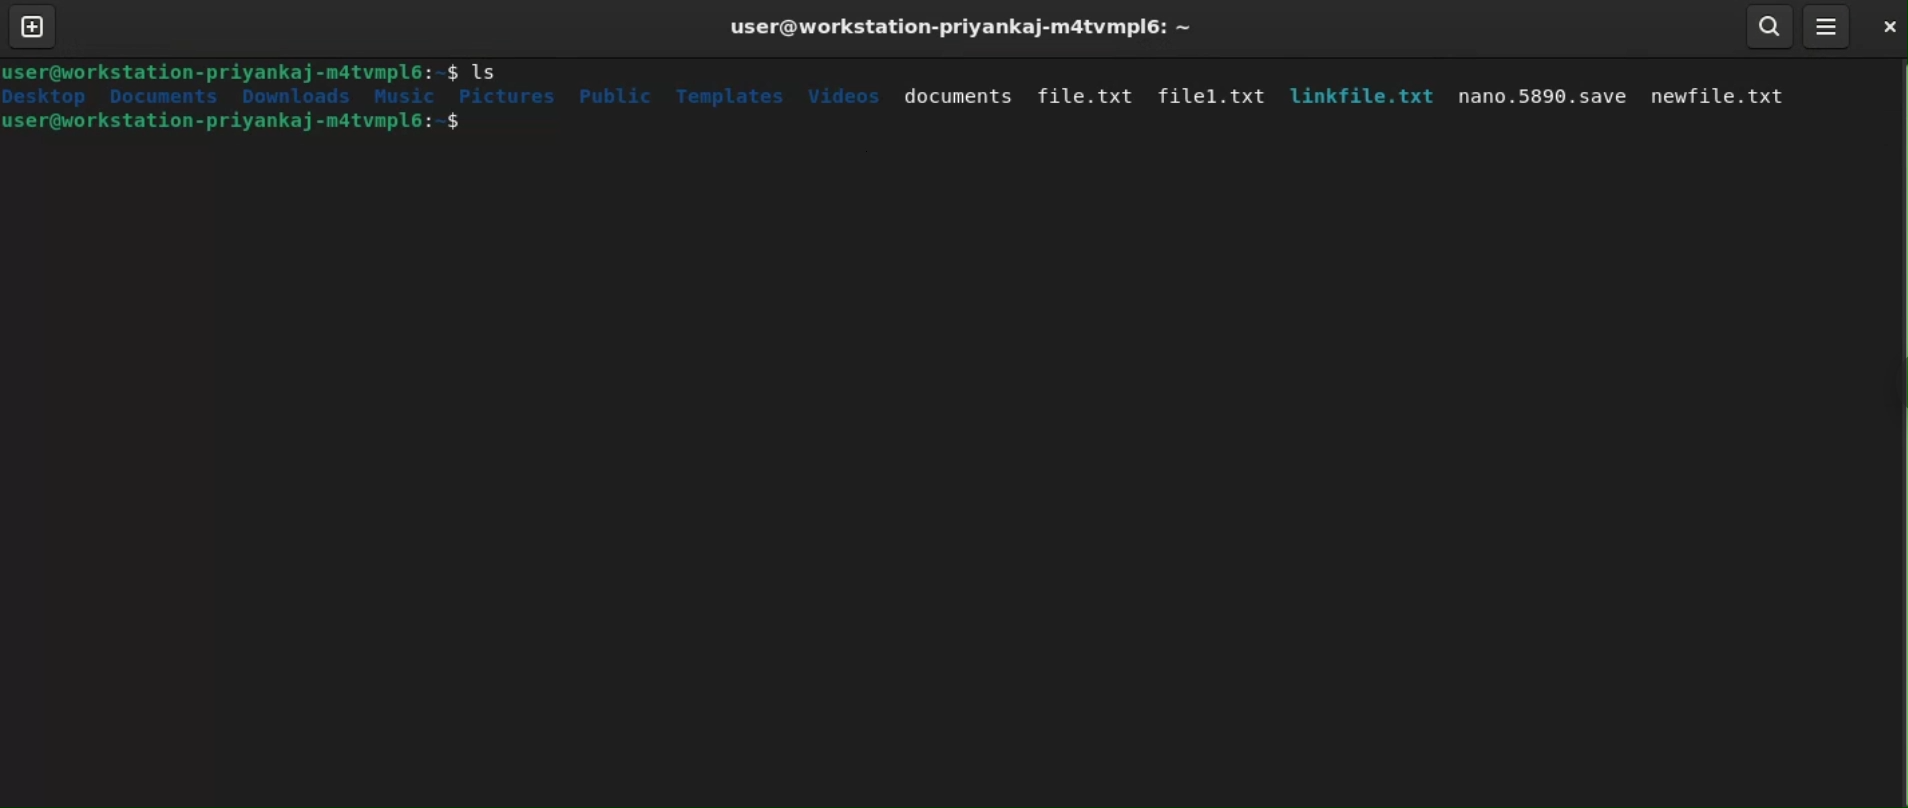 This screenshot has height=808, width=1908. Describe the element at coordinates (844, 94) in the screenshot. I see `videos` at that location.